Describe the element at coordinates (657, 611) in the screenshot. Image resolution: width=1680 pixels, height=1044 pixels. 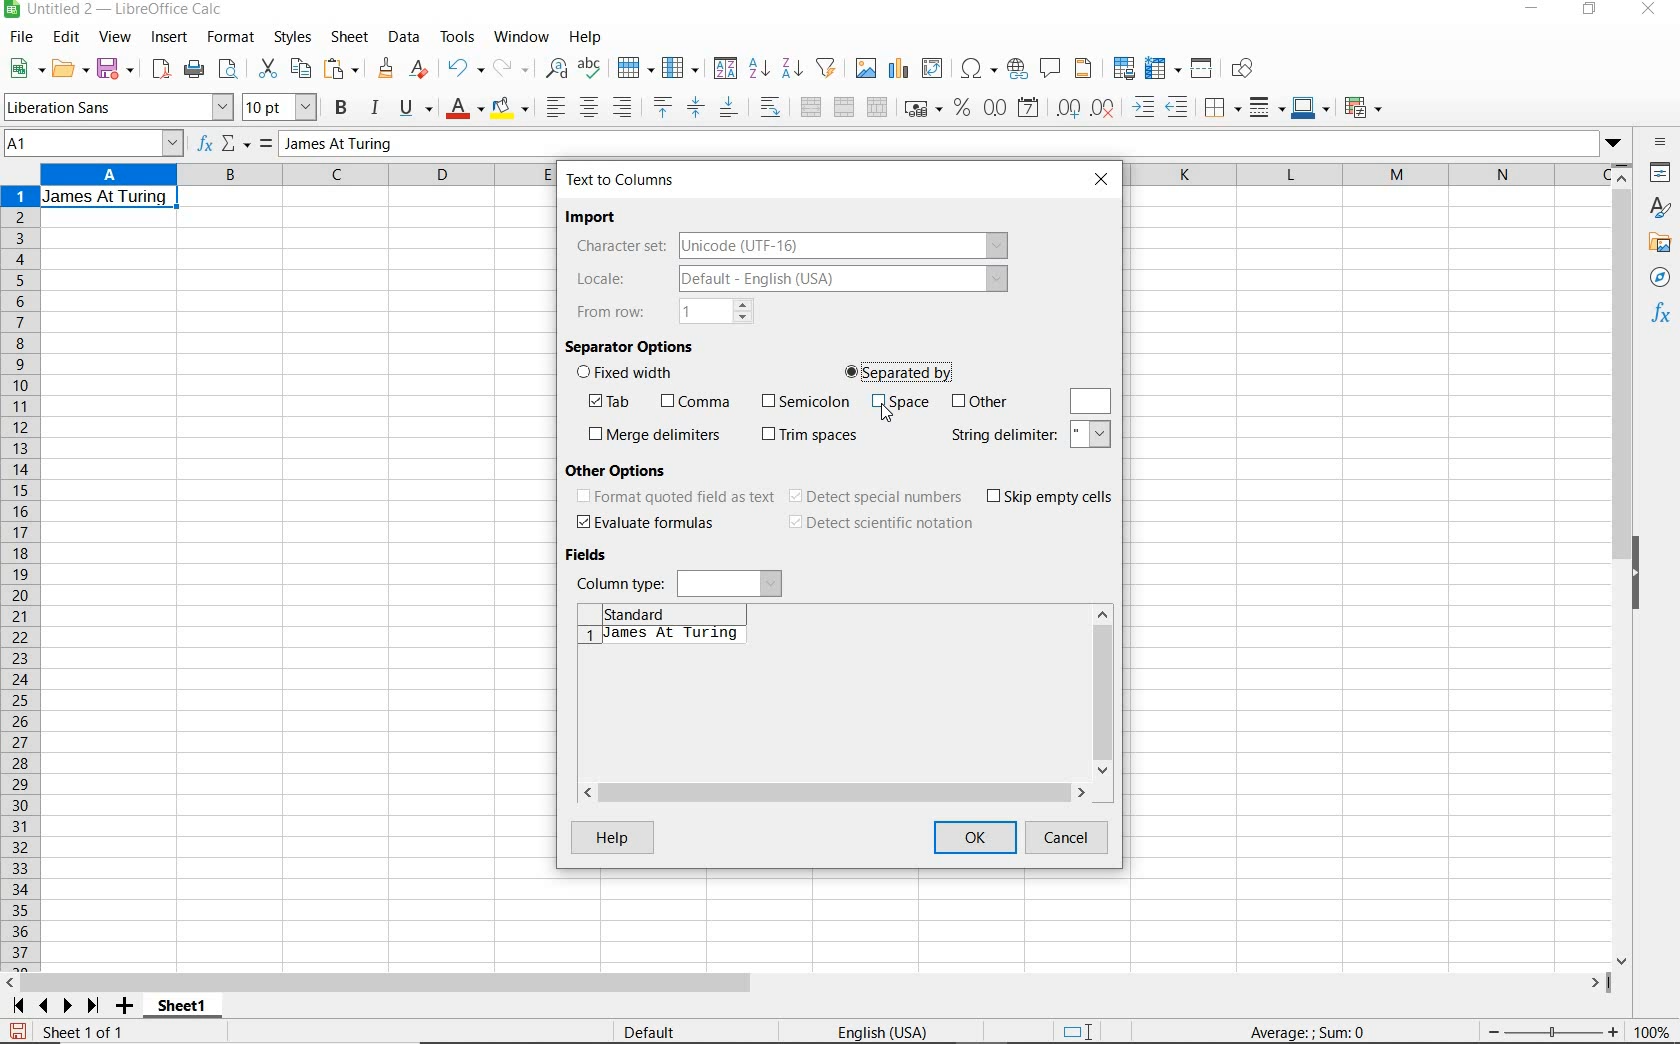
I see `standard` at that location.